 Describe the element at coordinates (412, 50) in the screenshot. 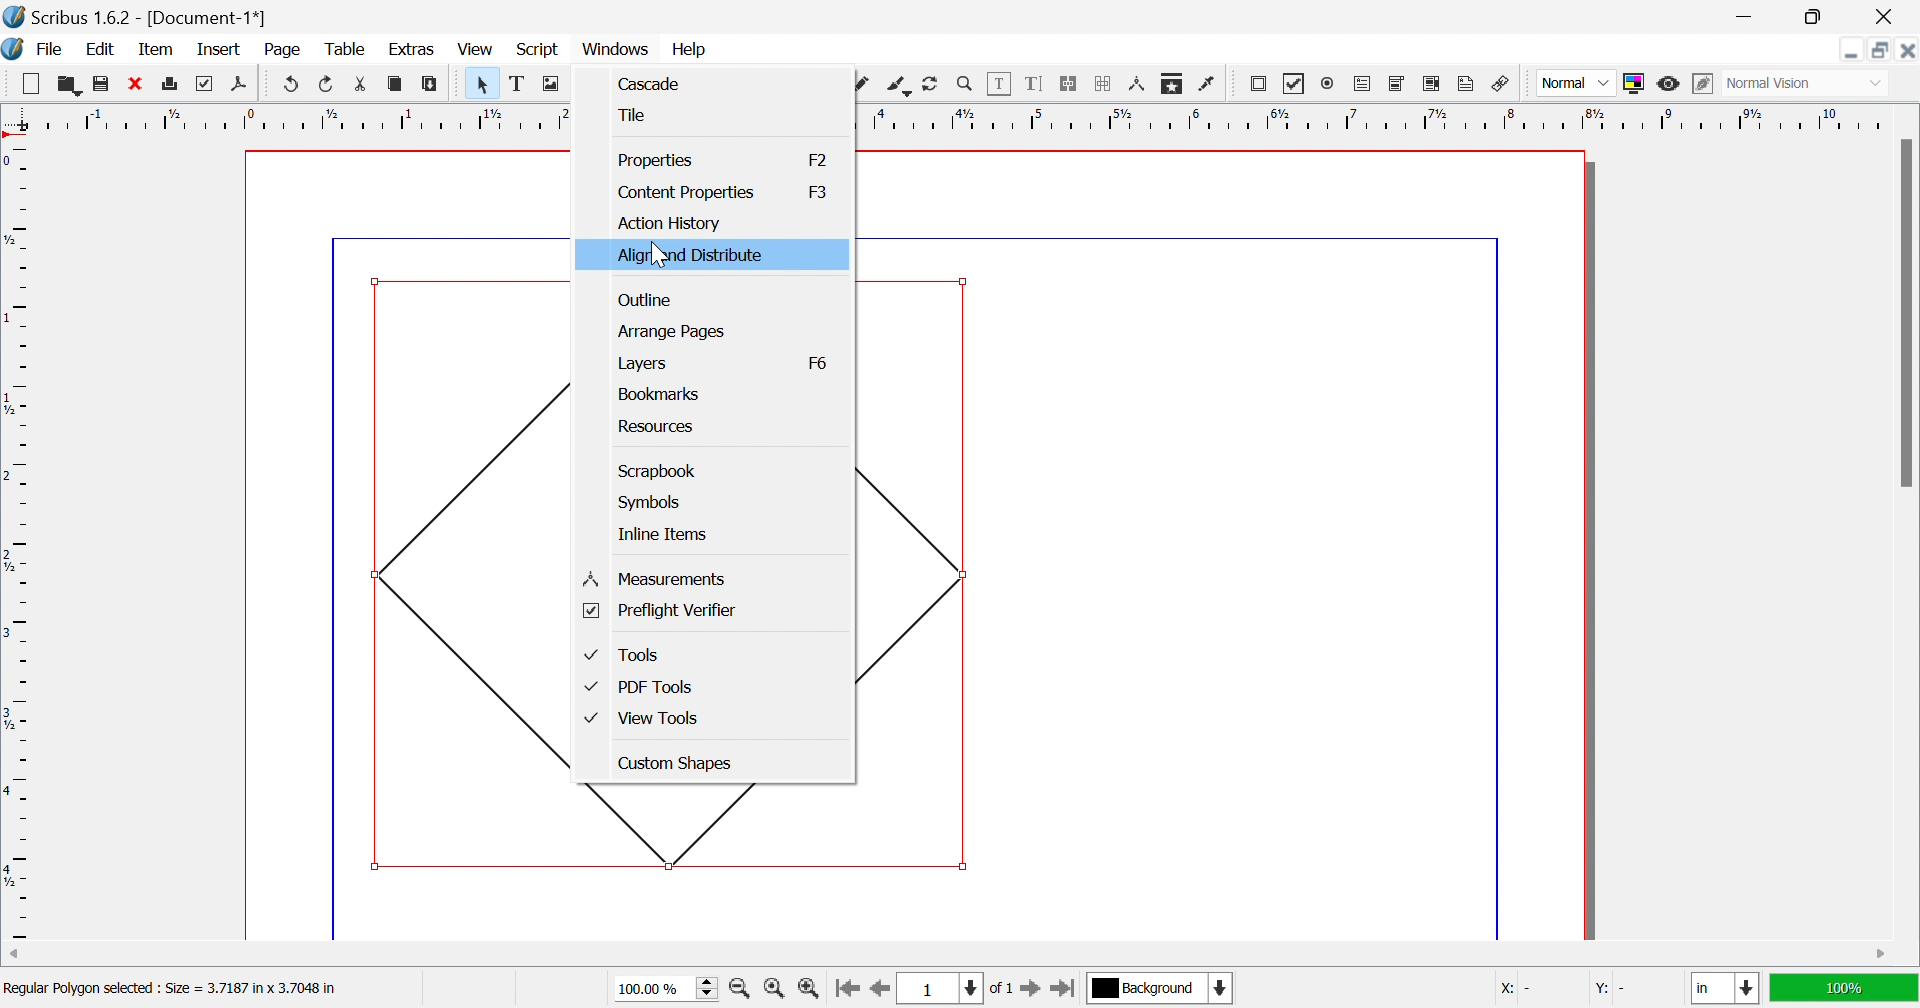

I see `Extras` at that location.